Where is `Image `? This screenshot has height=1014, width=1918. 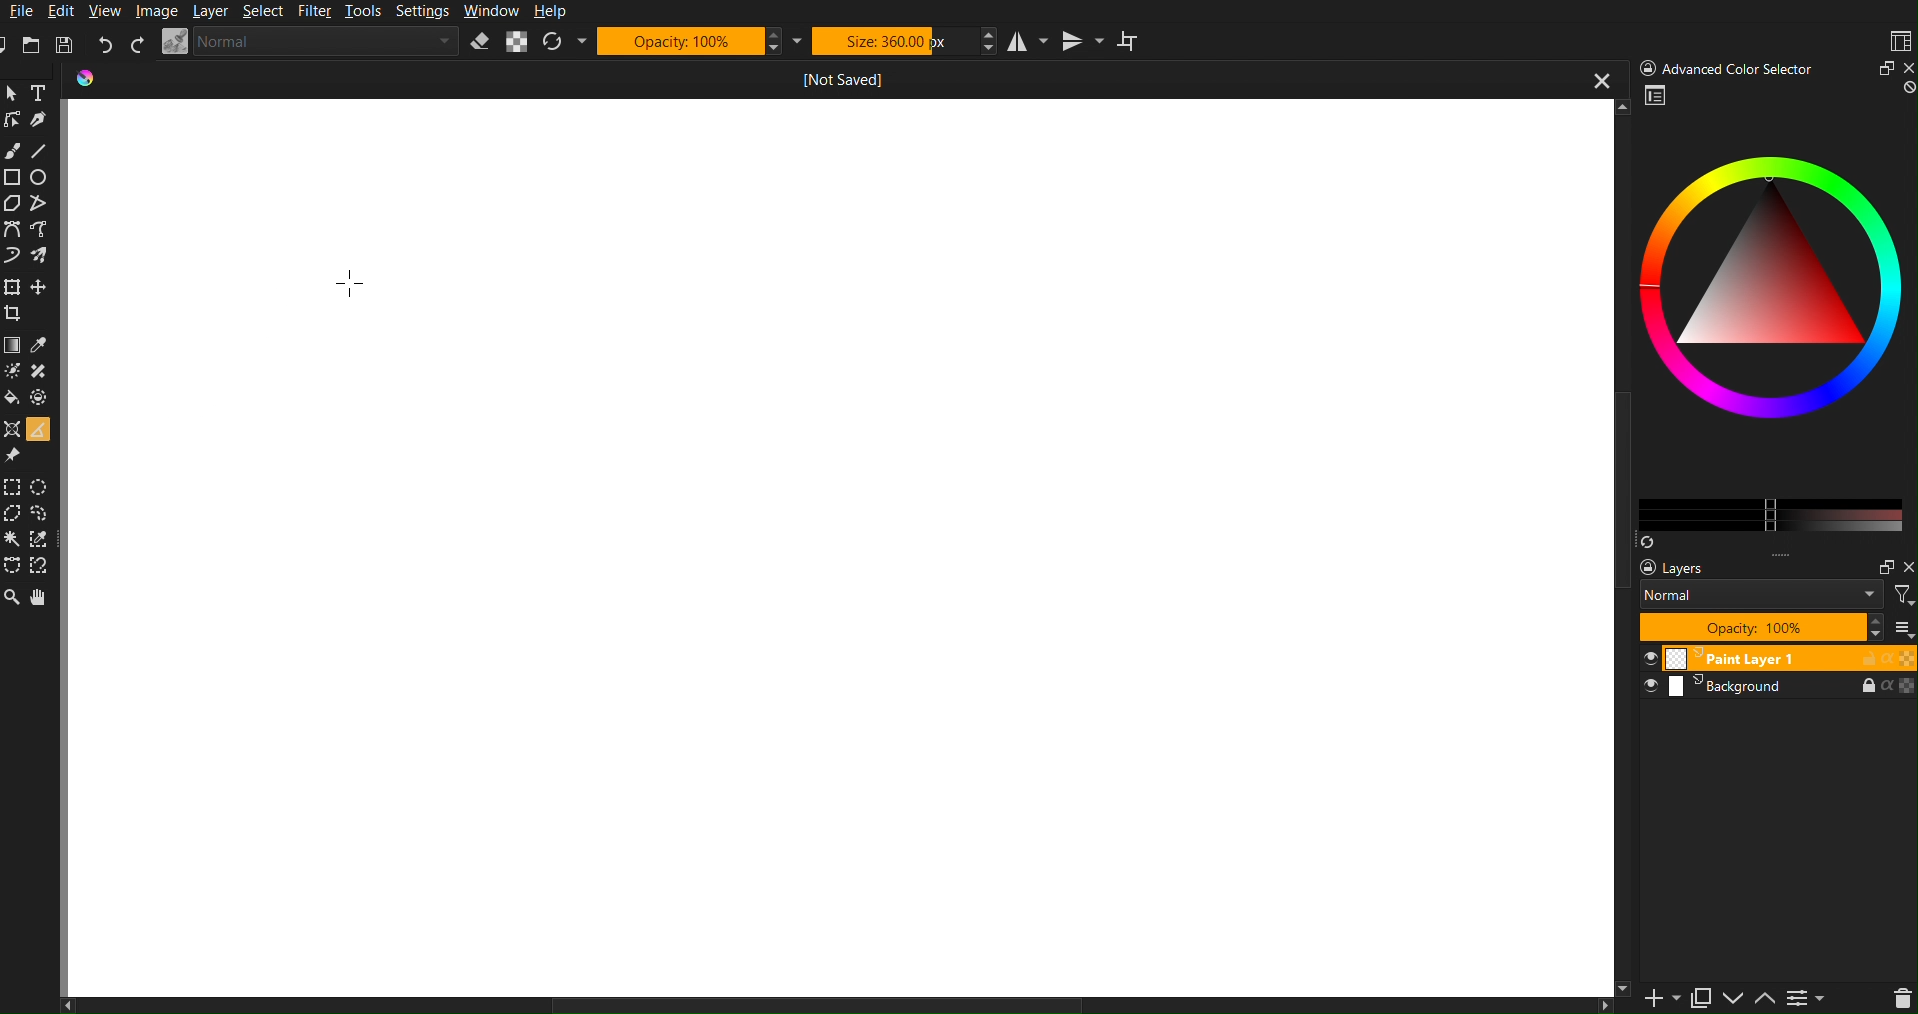 Image  is located at coordinates (155, 11).